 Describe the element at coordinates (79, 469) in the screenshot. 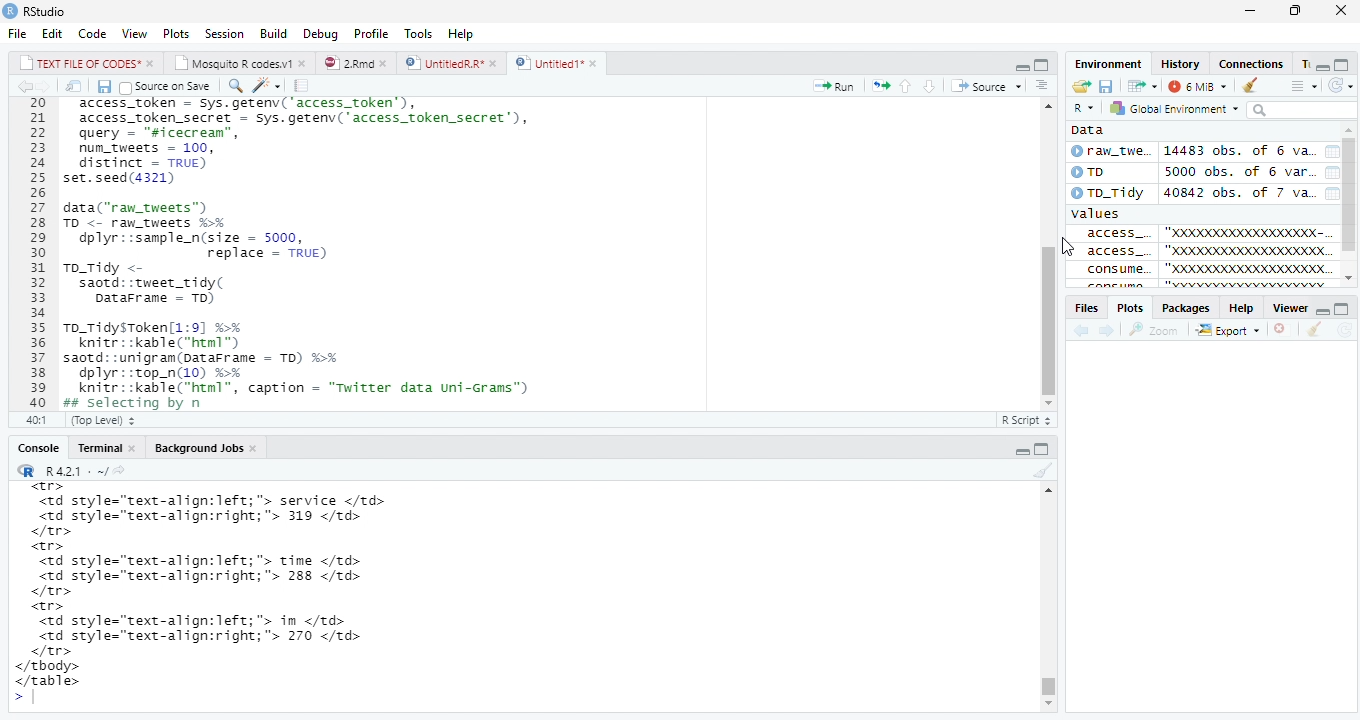

I see `“R R421: ~/` at that location.